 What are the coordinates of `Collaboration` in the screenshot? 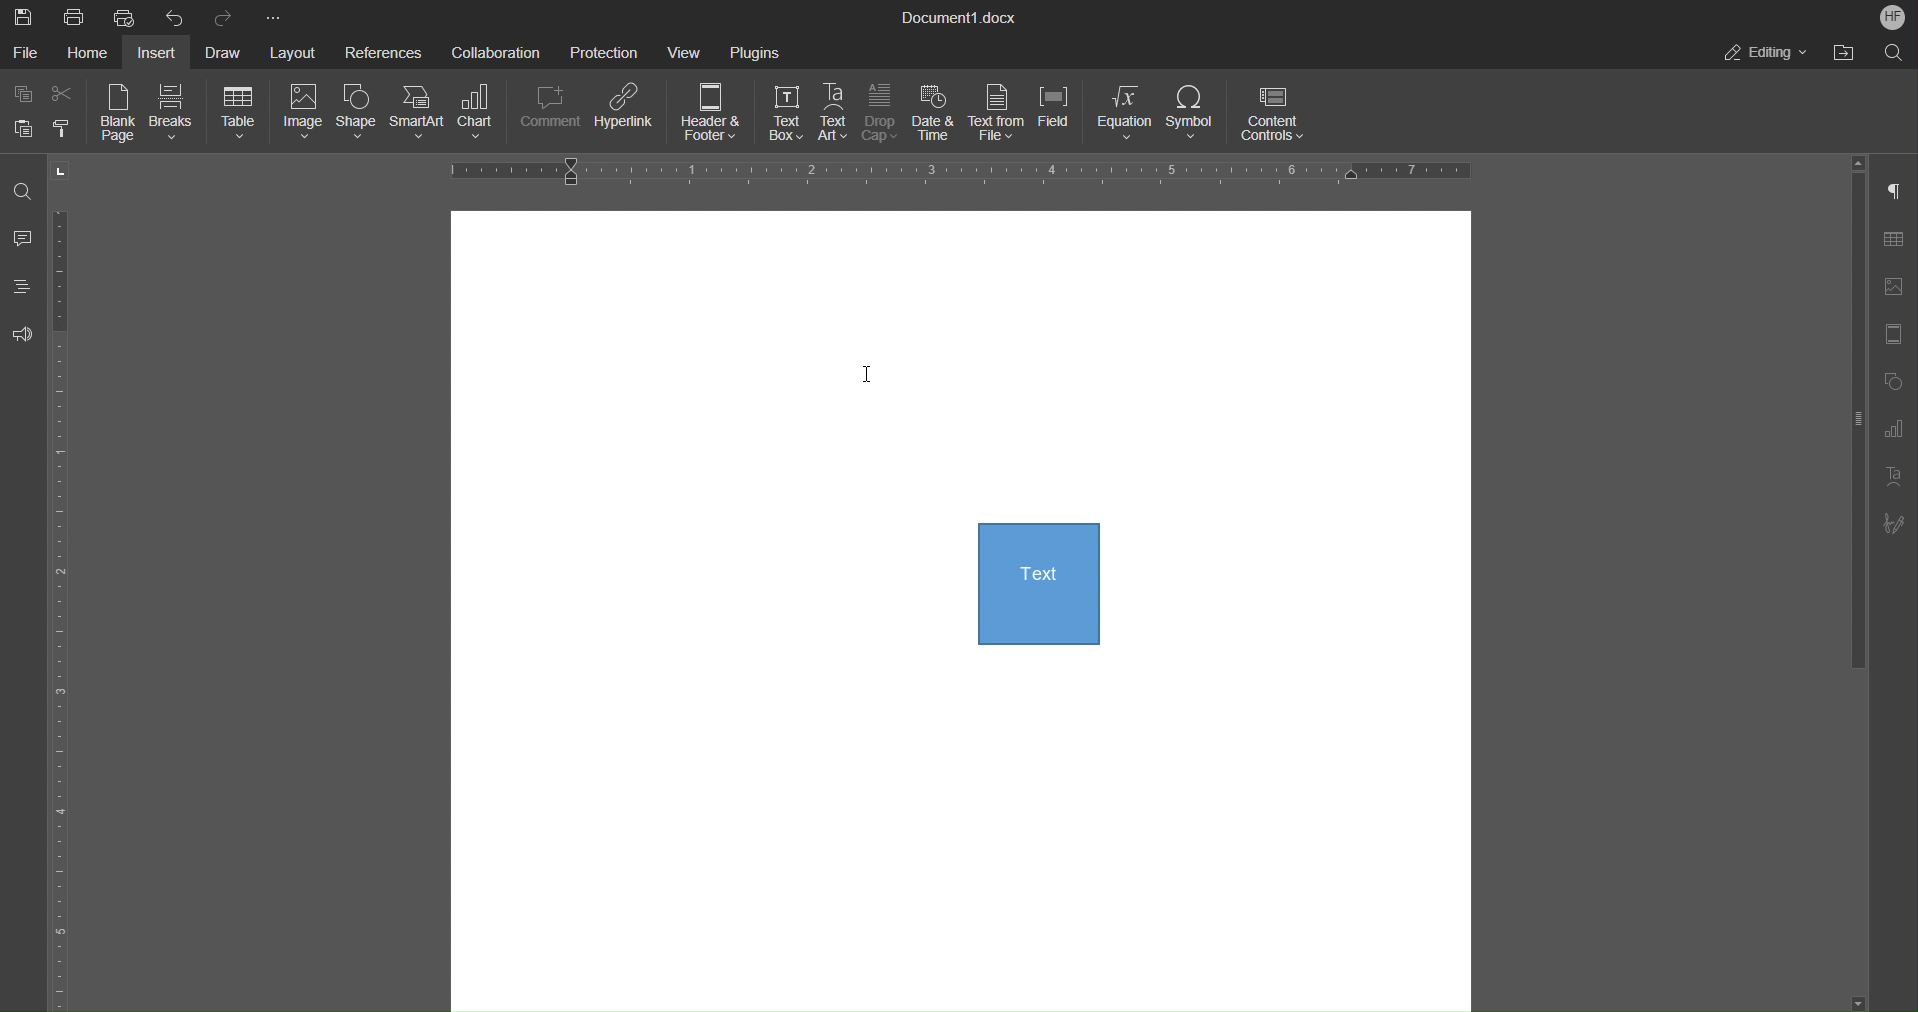 It's located at (494, 52).